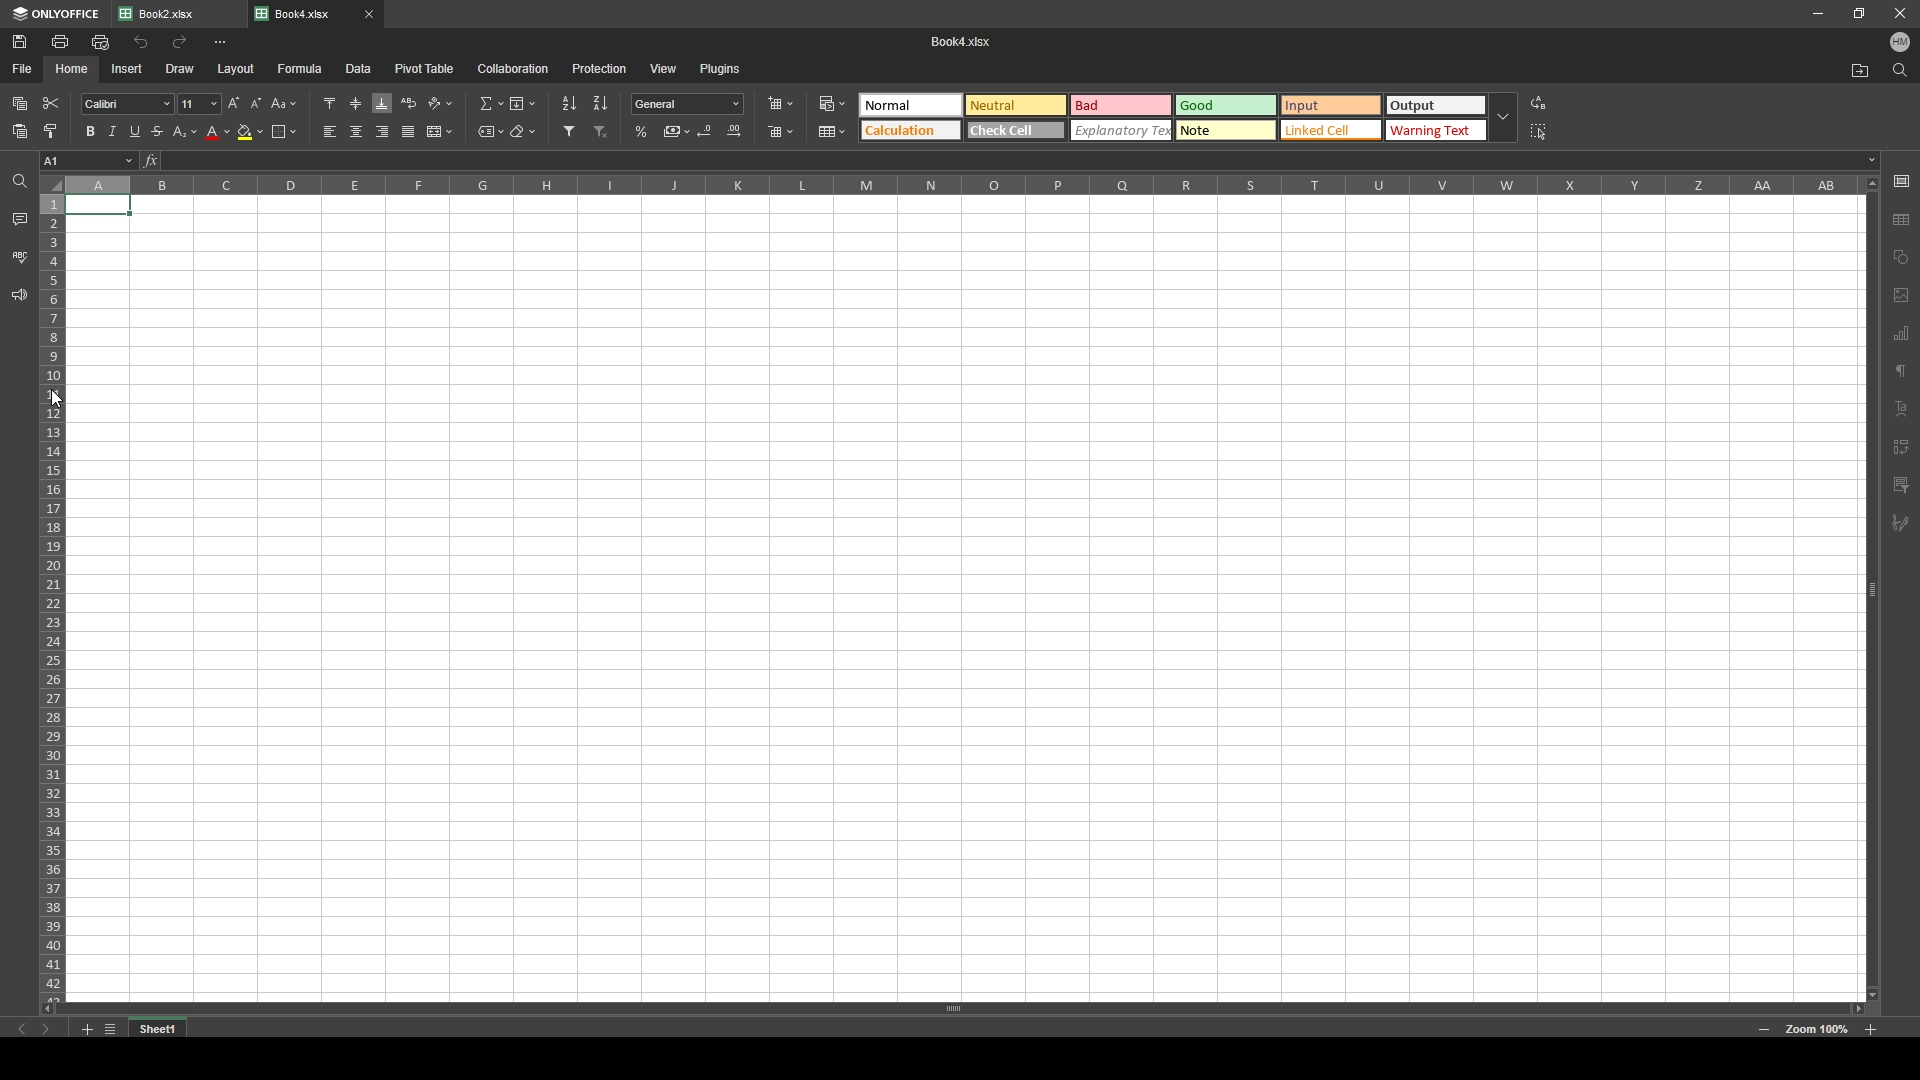  I want to click on Calculation, so click(911, 130).